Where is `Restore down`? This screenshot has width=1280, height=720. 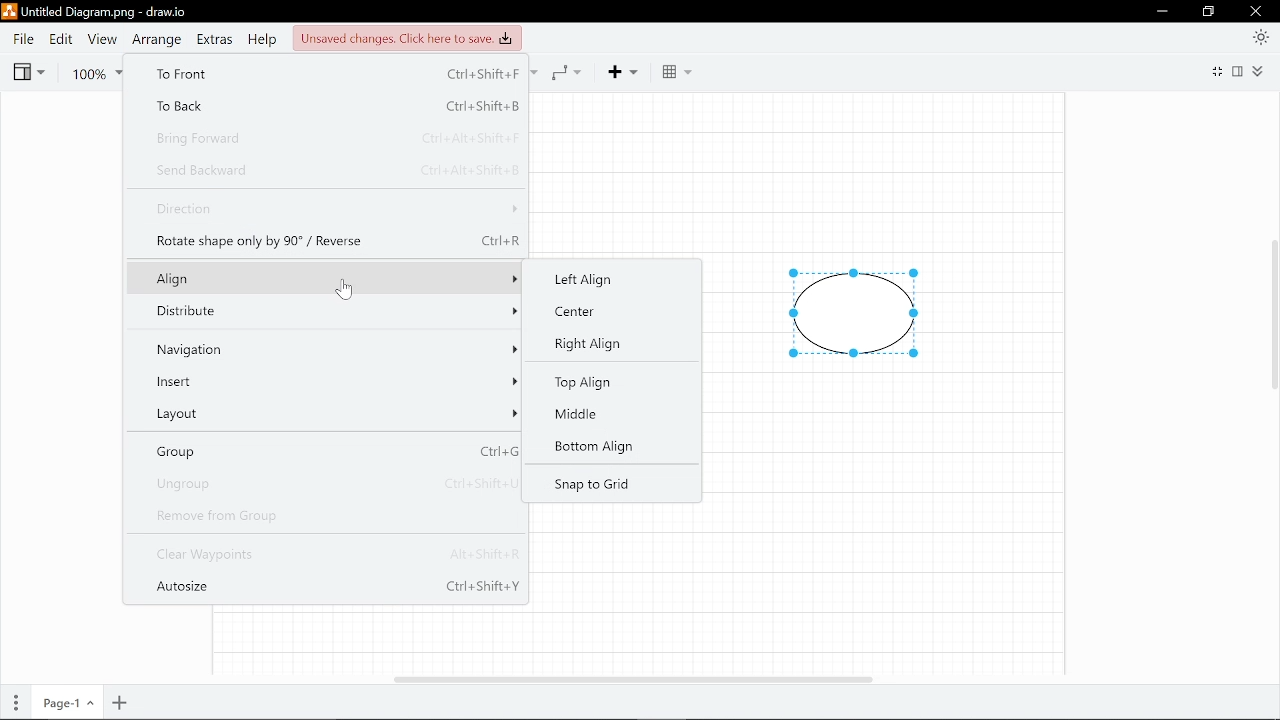
Restore down is located at coordinates (1209, 12).